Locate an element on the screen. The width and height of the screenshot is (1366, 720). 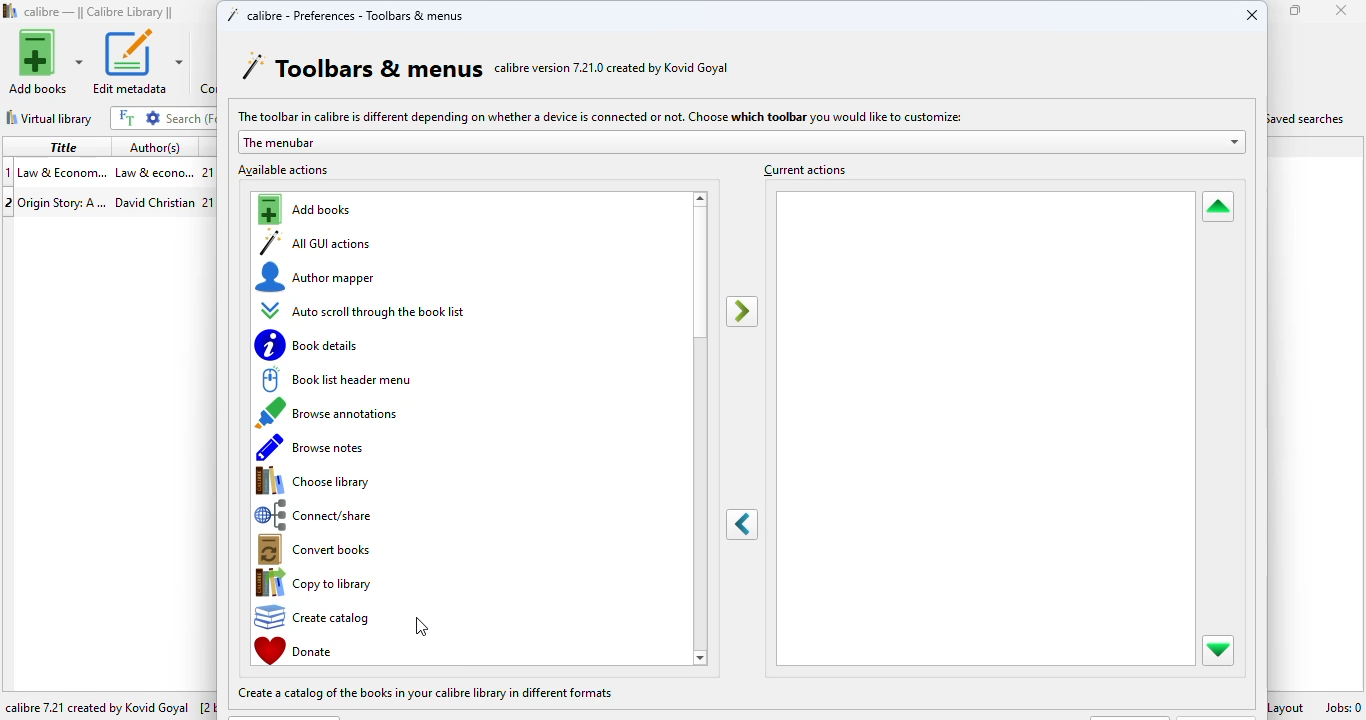
move selected action down is located at coordinates (1218, 650).